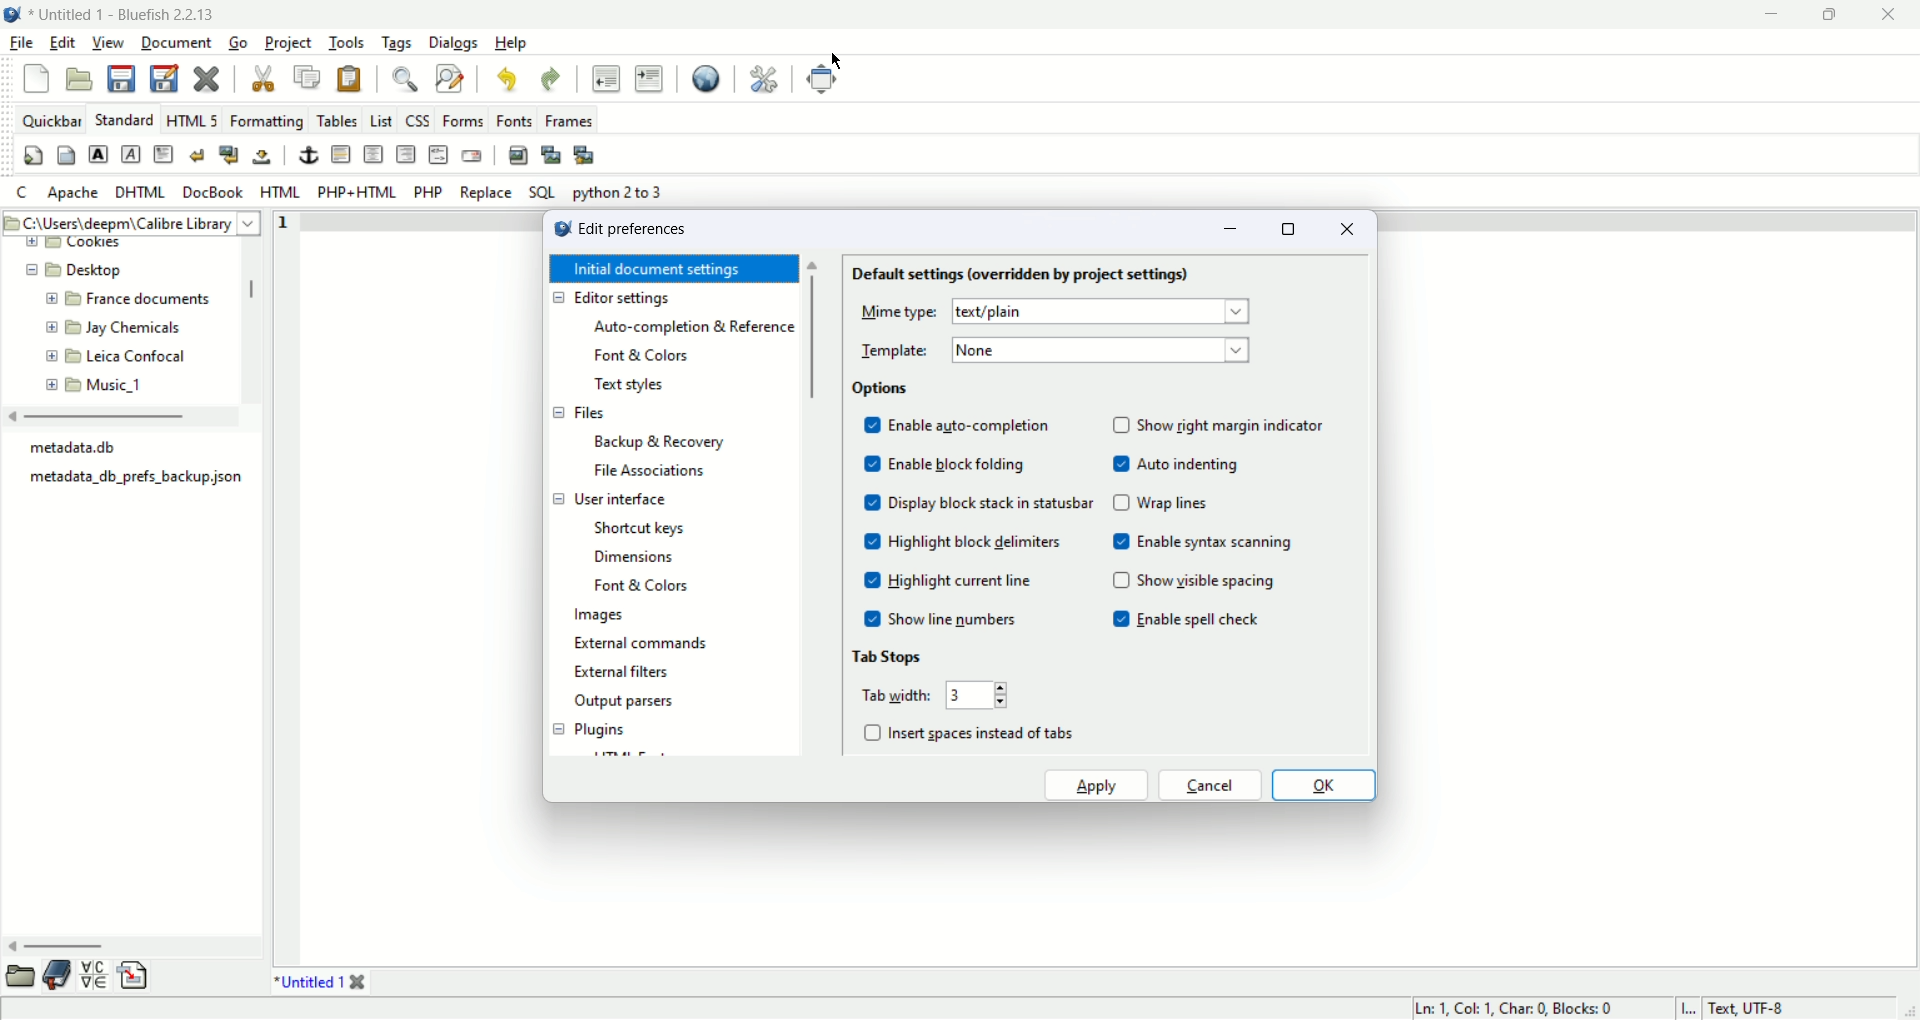  I want to click on paste, so click(351, 79).